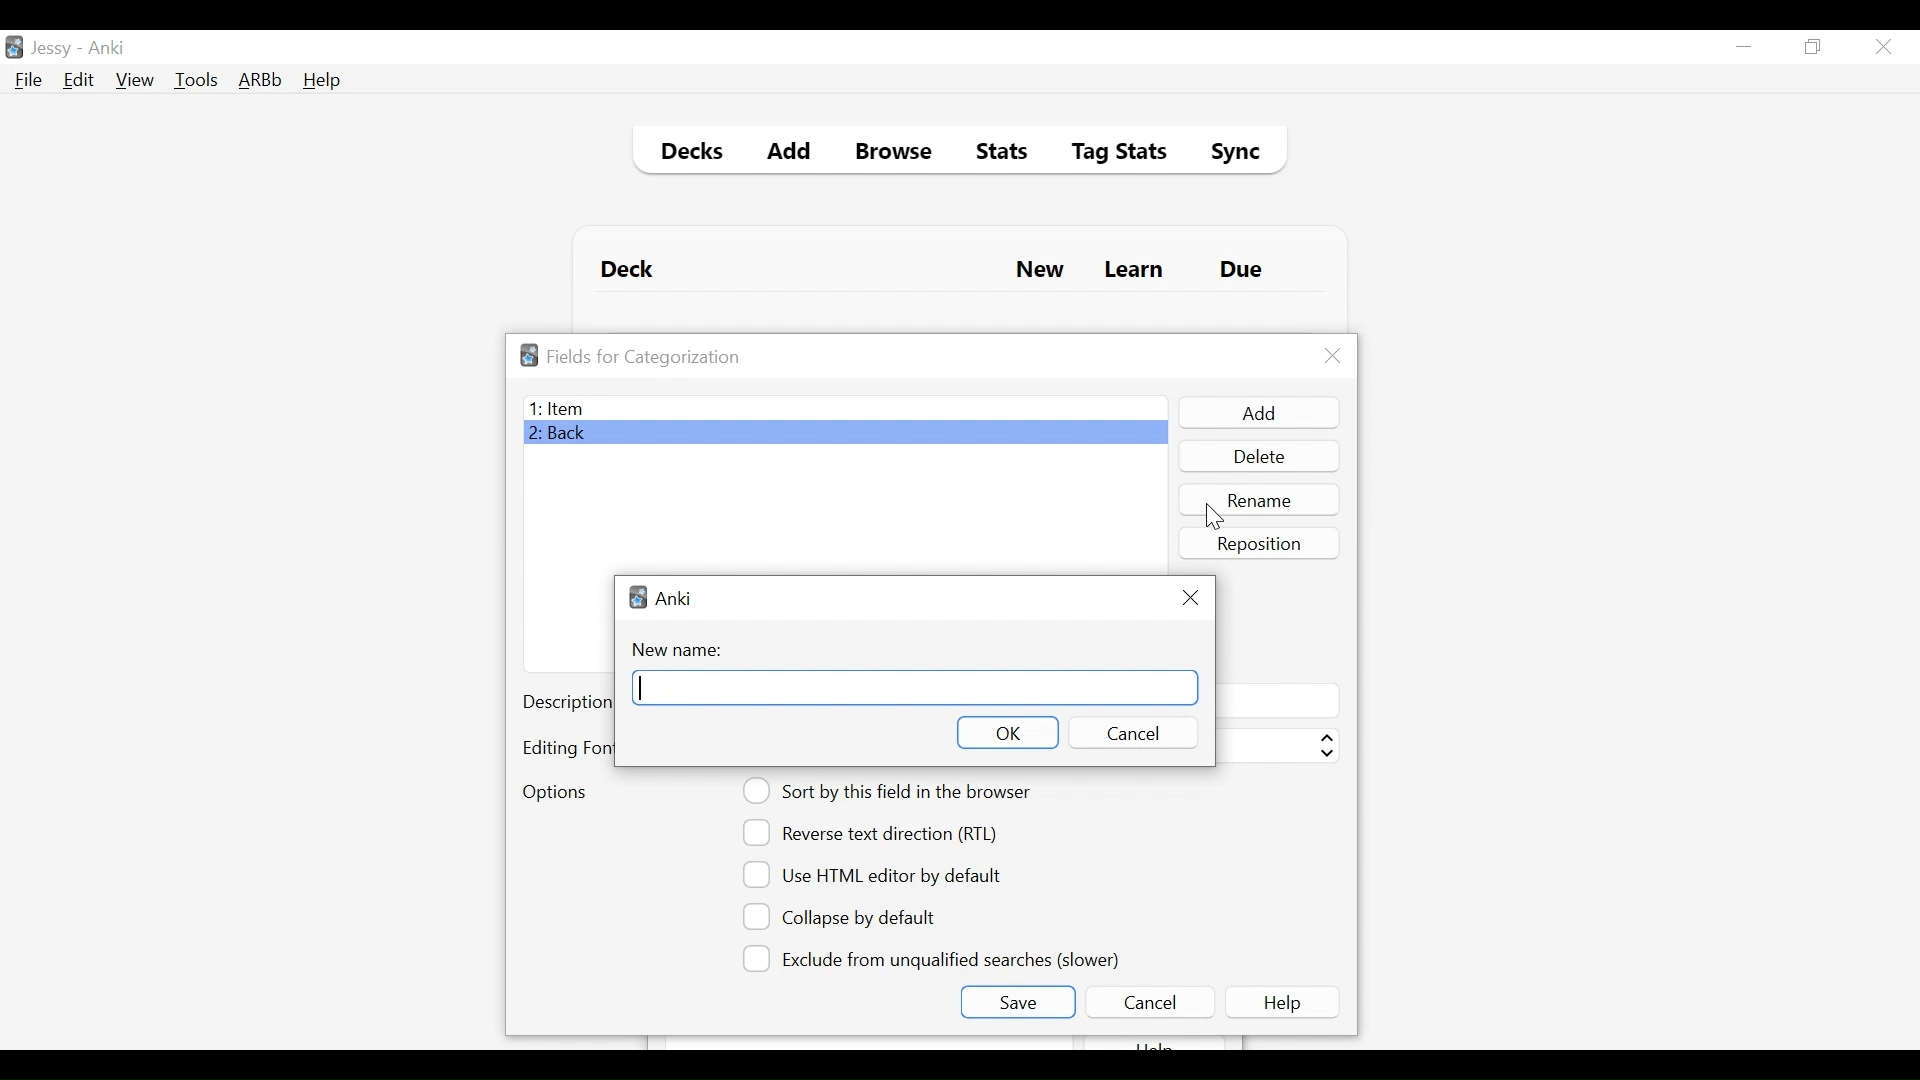 This screenshot has width=1920, height=1080. What do you see at coordinates (1261, 543) in the screenshot?
I see `Reposition` at bounding box center [1261, 543].